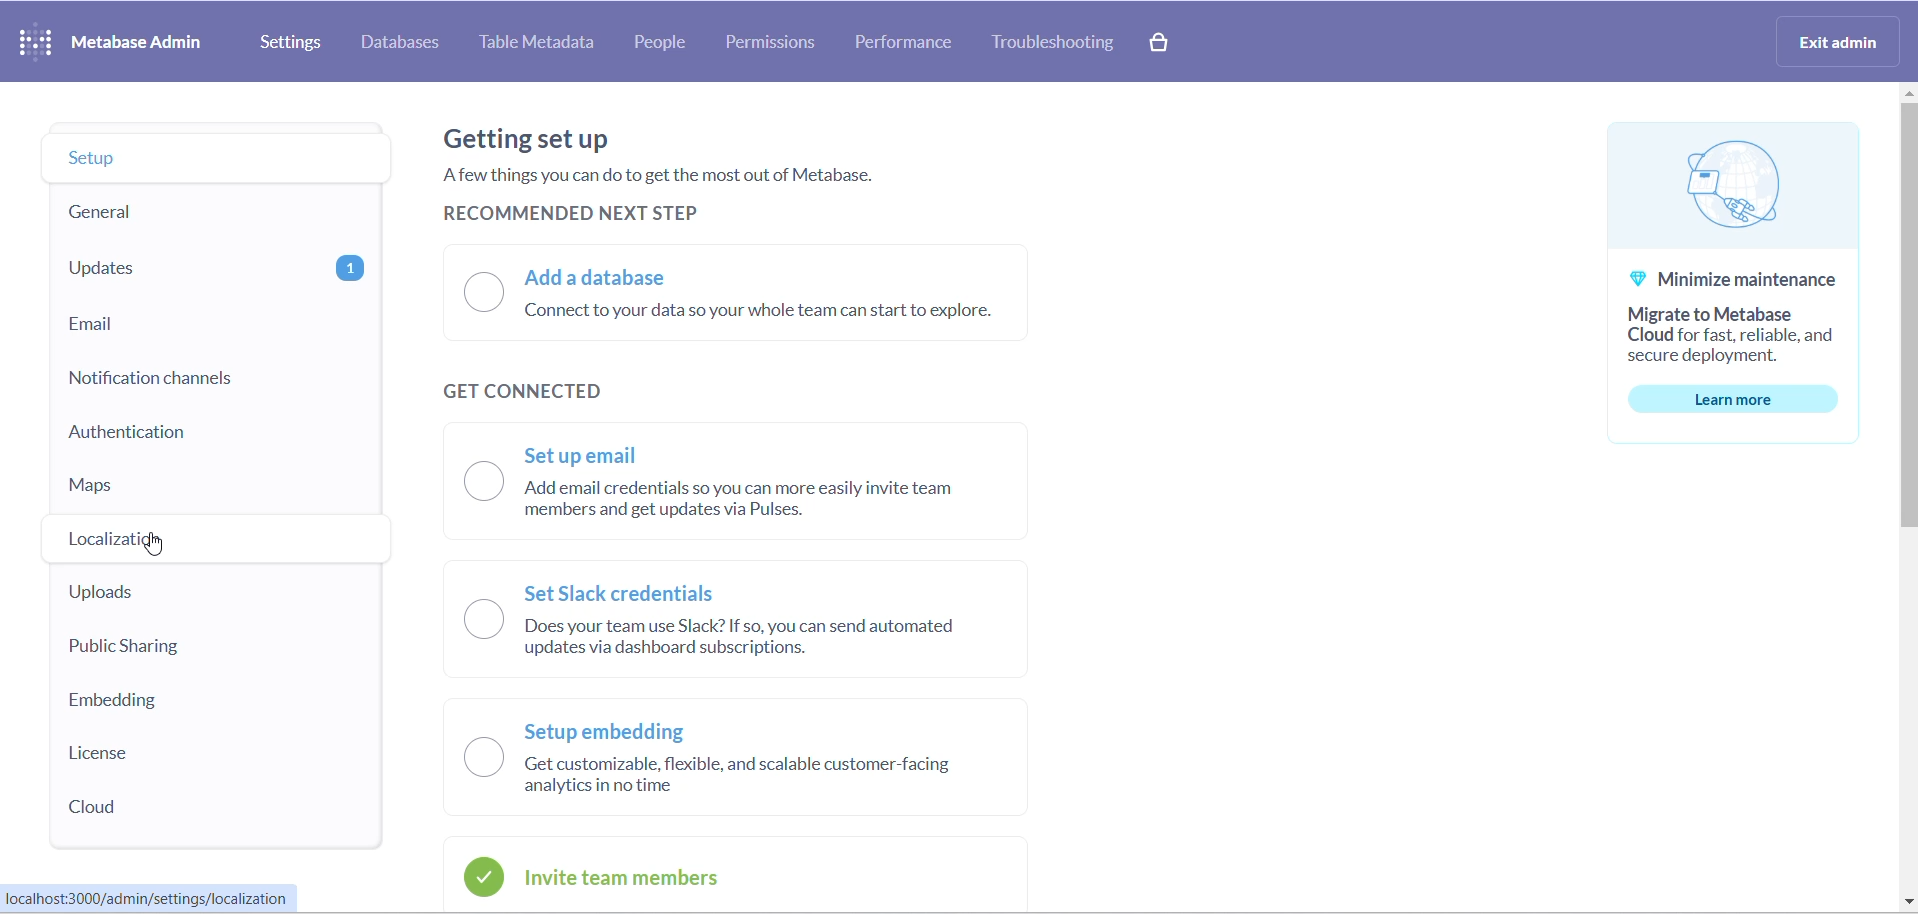  I want to click on get connected , so click(541, 389).